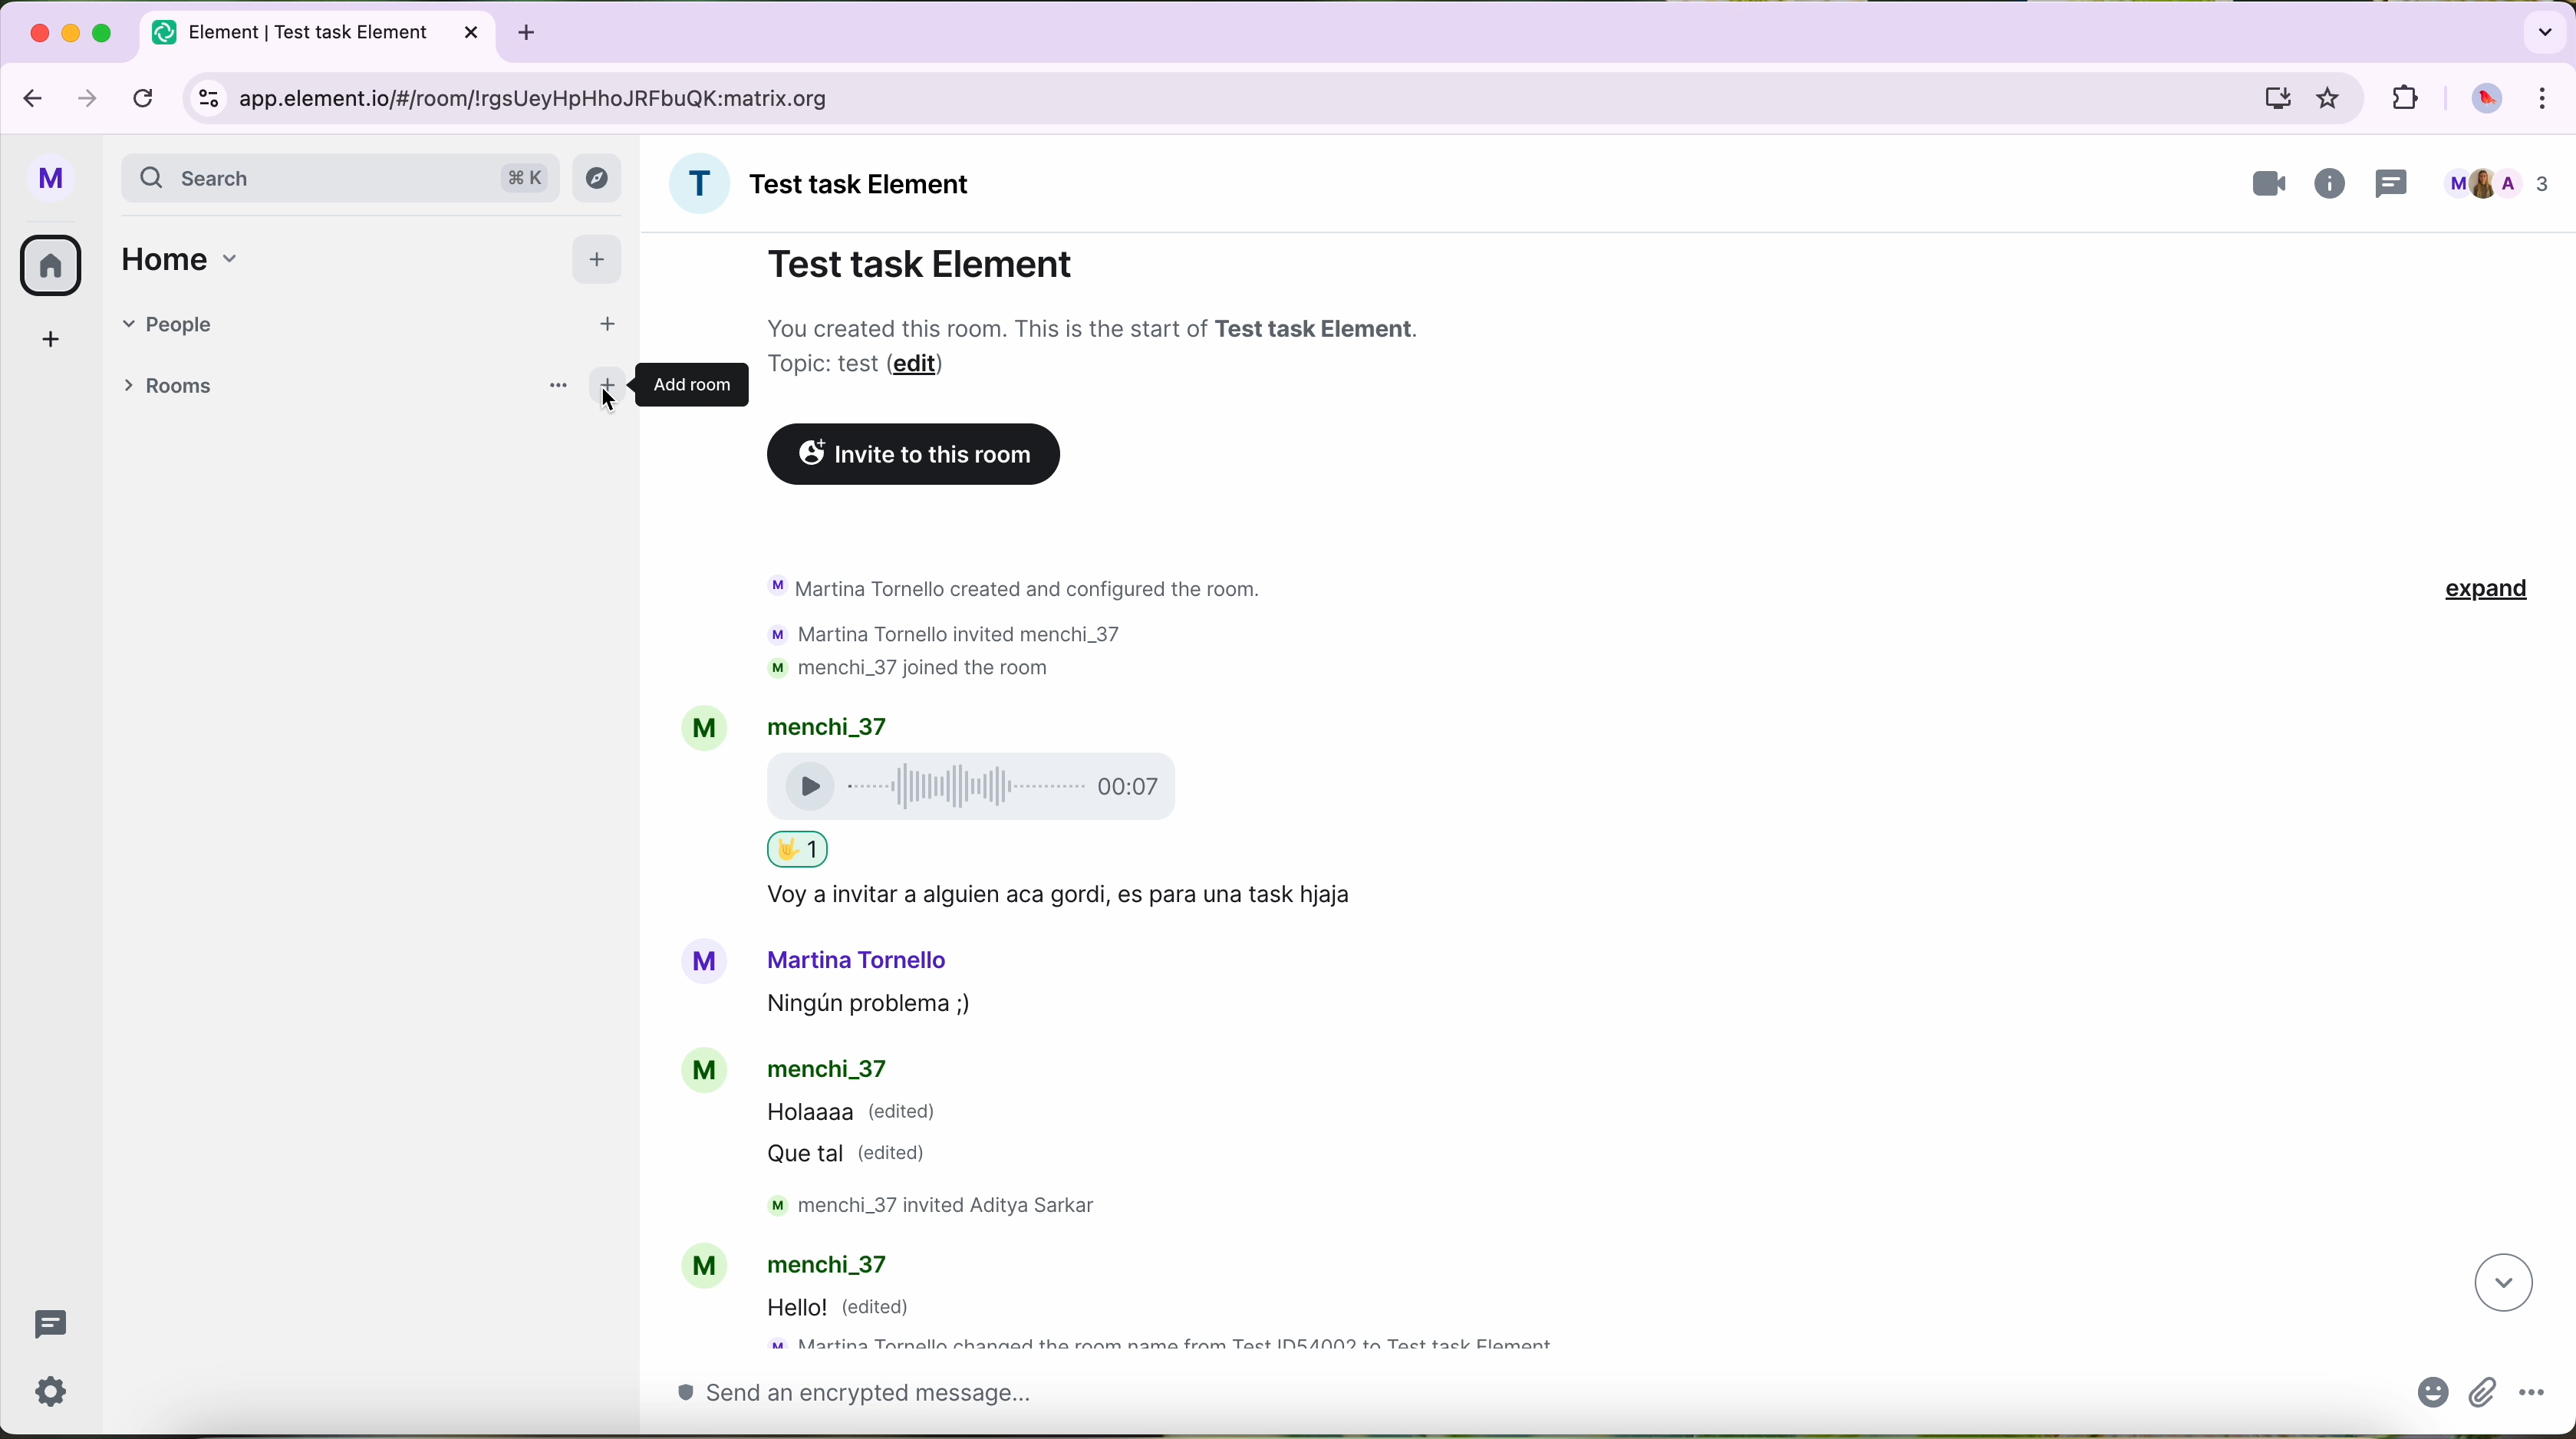 The width and height of the screenshot is (2576, 1439). I want to click on send a message, so click(1508, 1401).